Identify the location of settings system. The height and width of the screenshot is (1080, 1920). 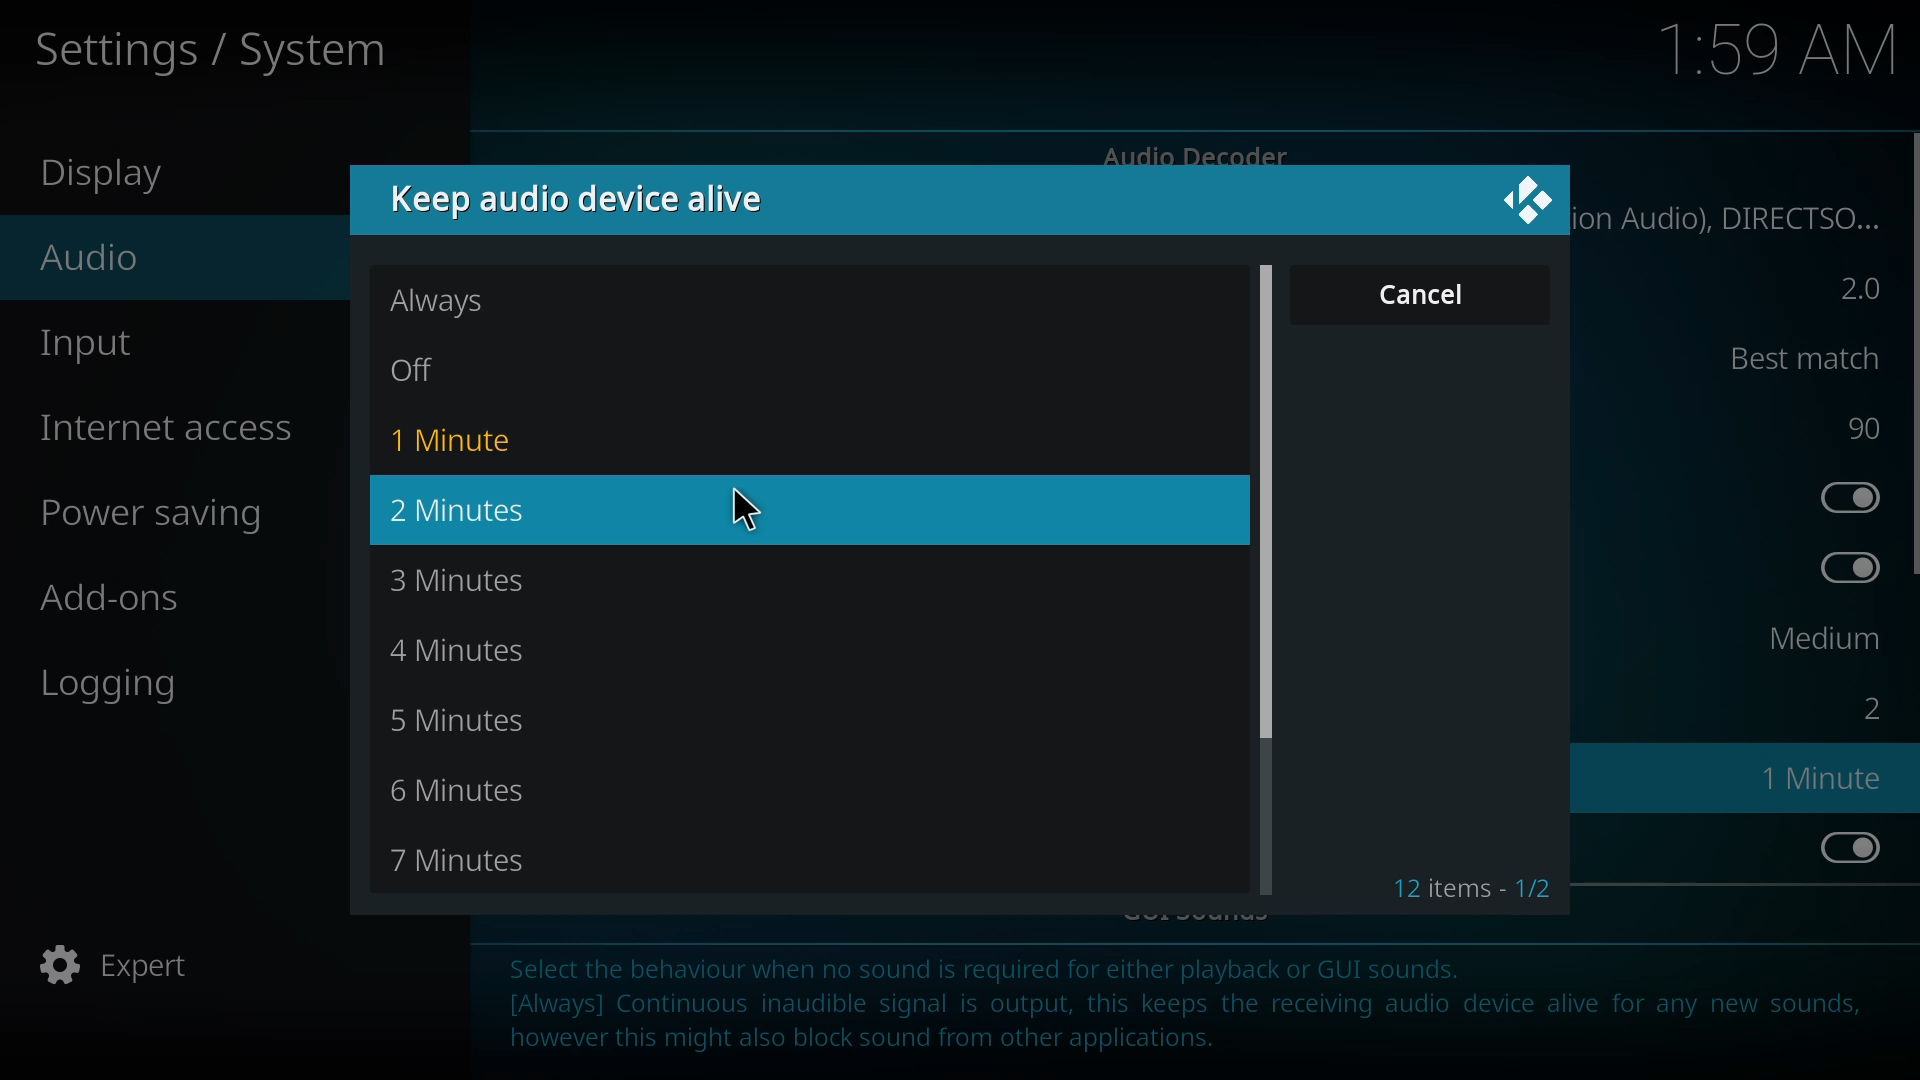
(226, 47).